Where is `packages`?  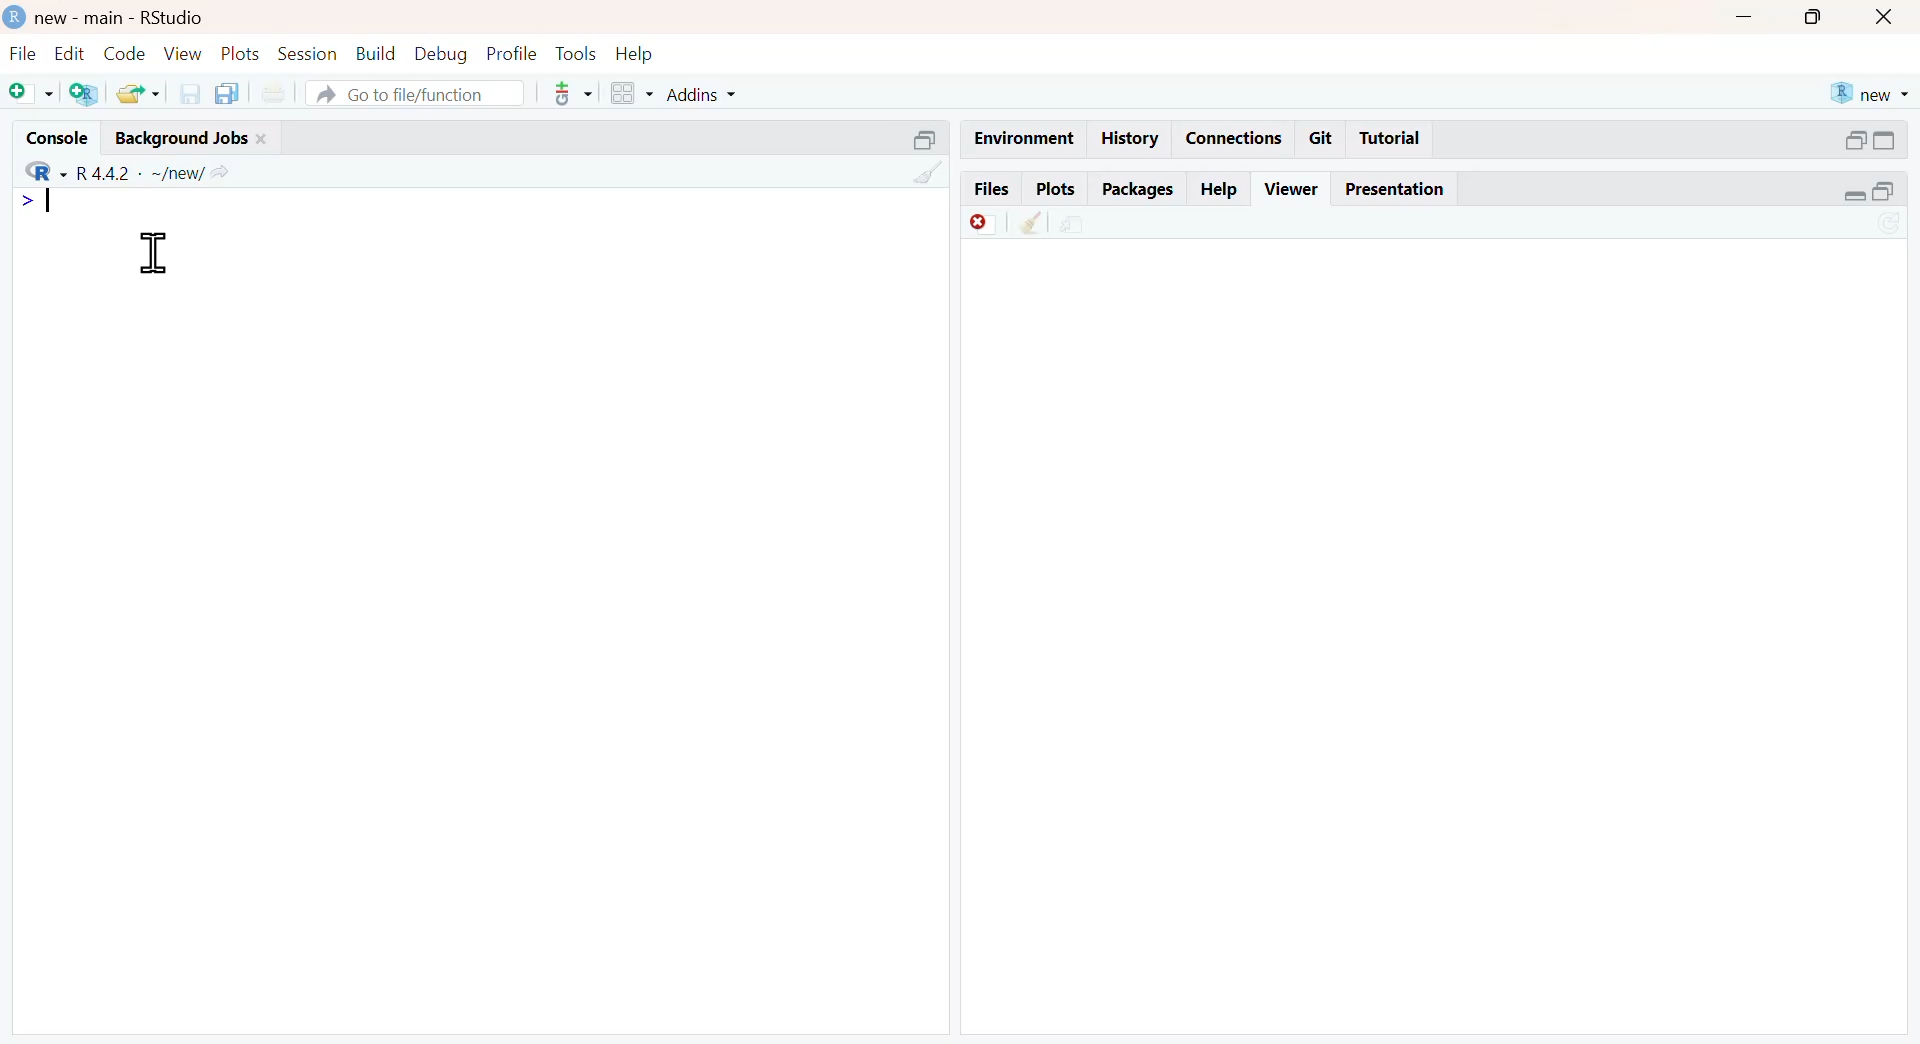
packages is located at coordinates (1139, 190).